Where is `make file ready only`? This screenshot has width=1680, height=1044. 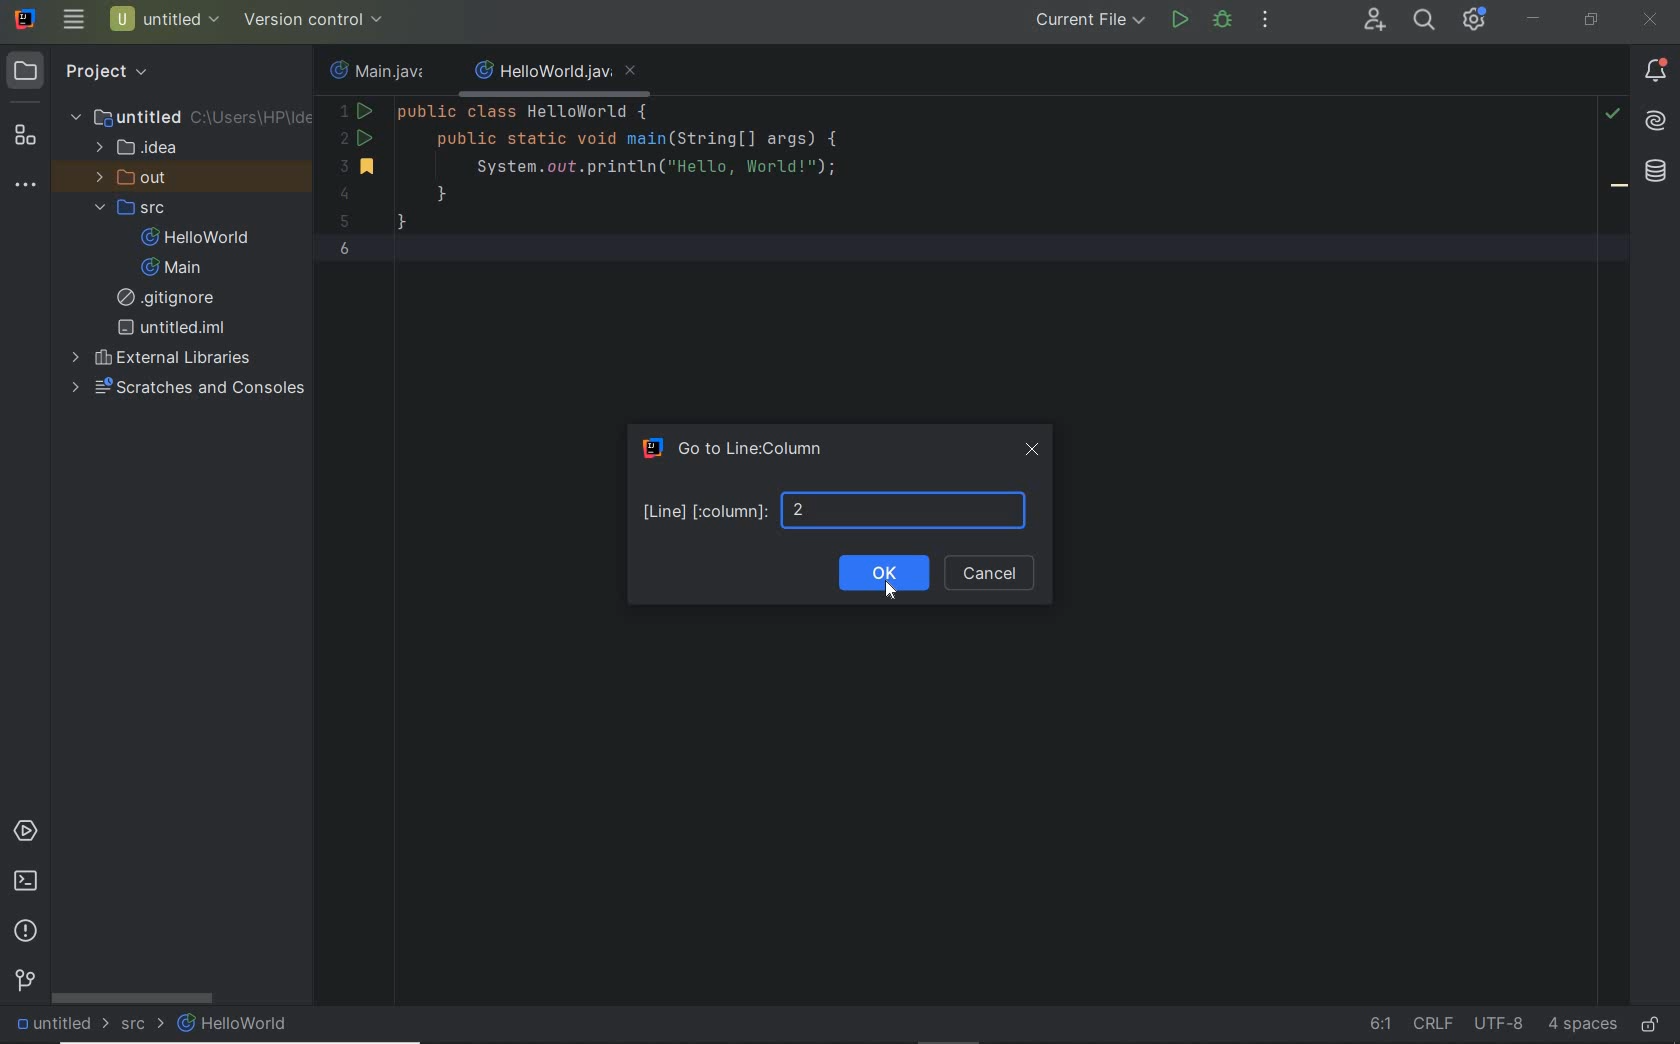 make file ready only is located at coordinates (1654, 1026).